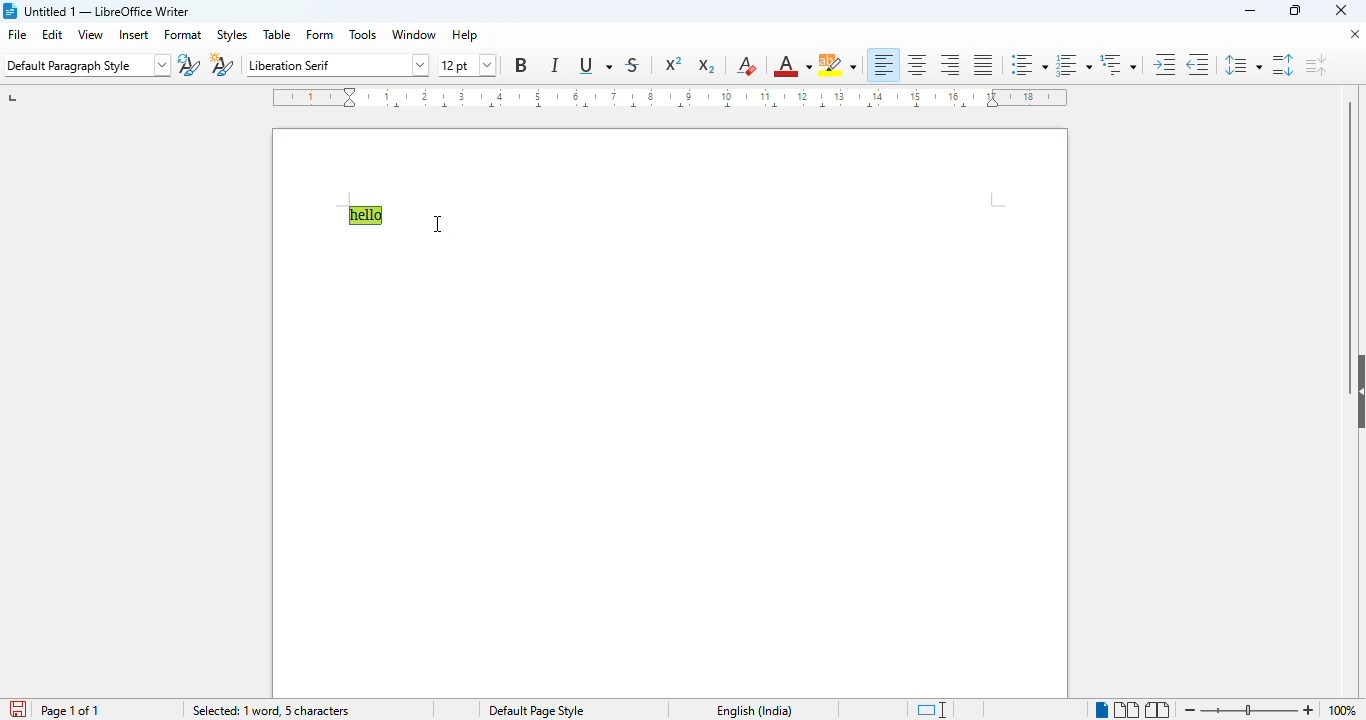 Image resolution: width=1366 pixels, height=720 pixels. Describe the element at coordinates (791, 66) in the screenshot. I see `font color` at that location.